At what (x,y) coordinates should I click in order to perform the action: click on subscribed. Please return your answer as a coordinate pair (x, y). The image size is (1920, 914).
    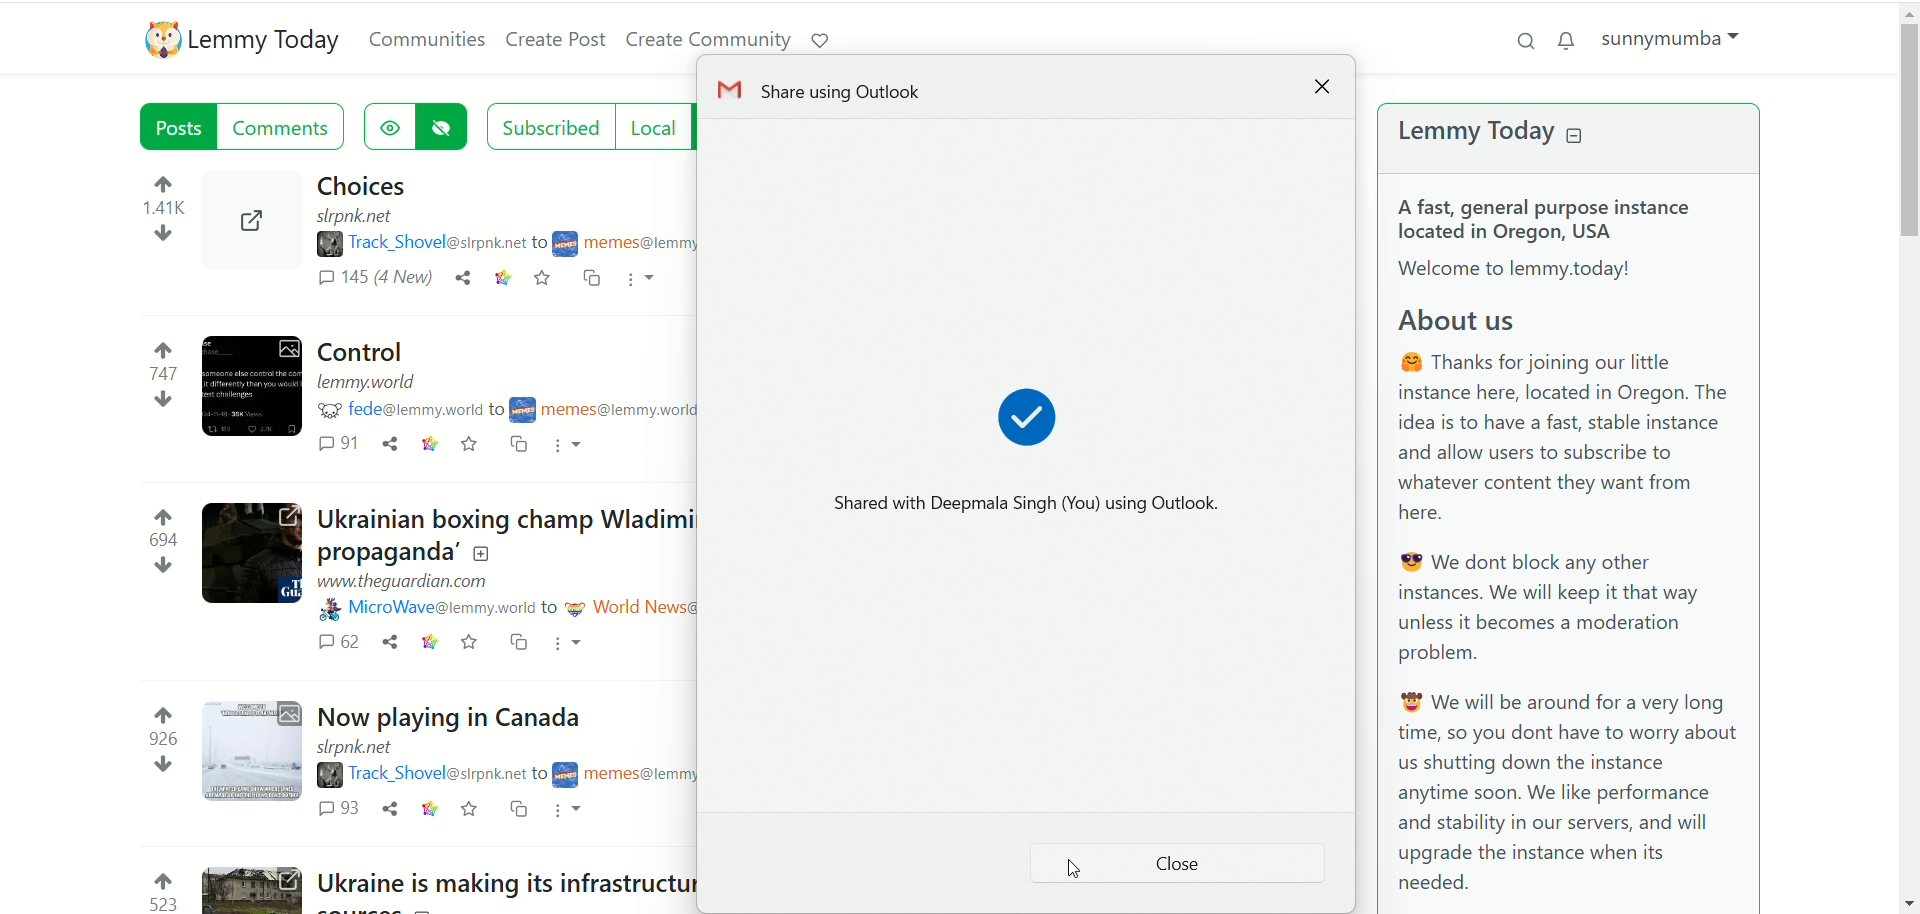
    Looking at the image, I should click on (547, 124).